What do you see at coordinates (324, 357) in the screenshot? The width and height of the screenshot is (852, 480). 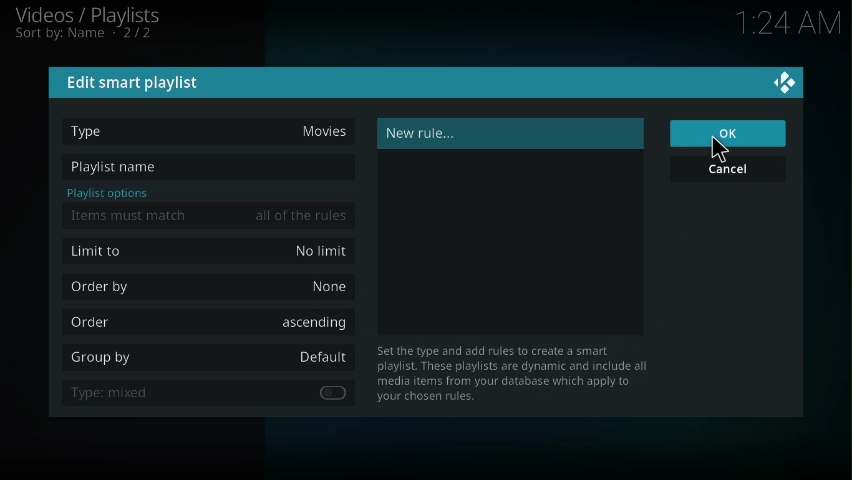 I see `default` at bounding box center [324, 357].